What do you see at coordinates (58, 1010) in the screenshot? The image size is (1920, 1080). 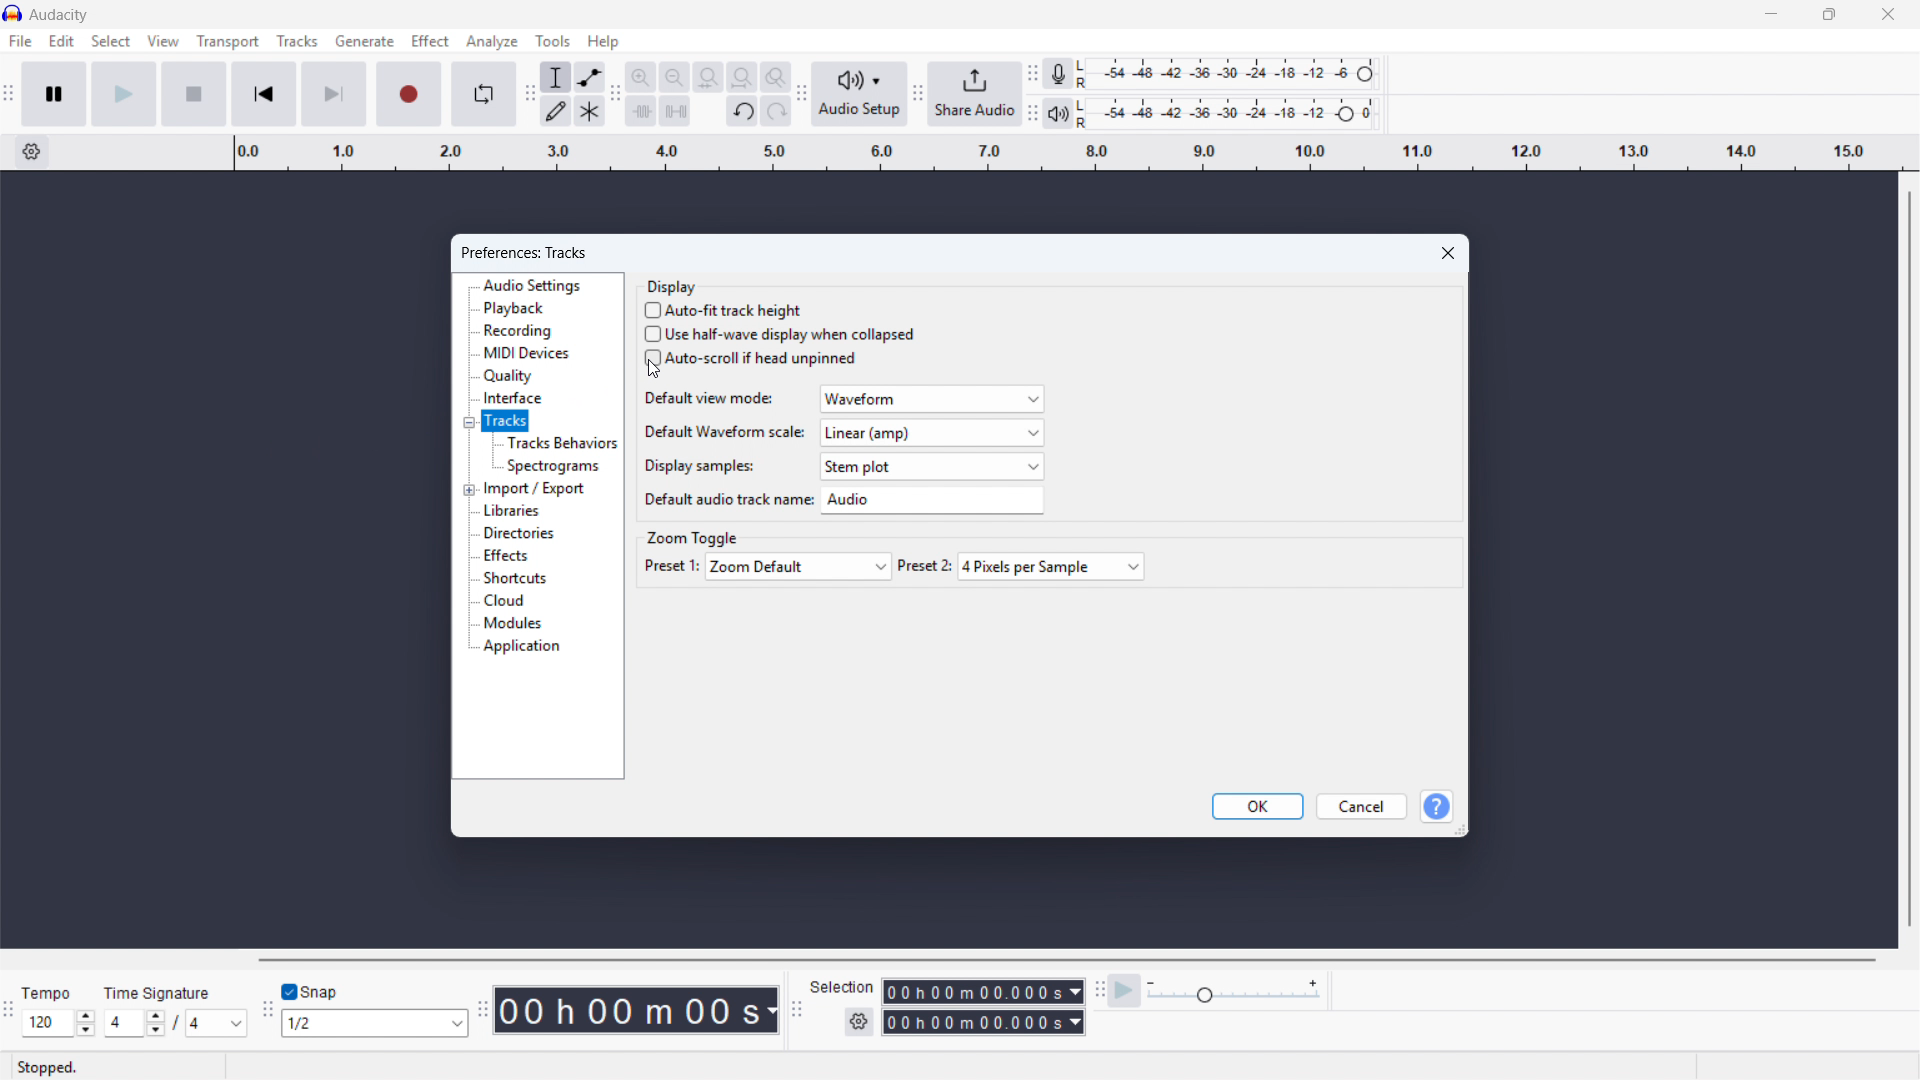 I see `set tempo` at bounding box center [58, 1010].